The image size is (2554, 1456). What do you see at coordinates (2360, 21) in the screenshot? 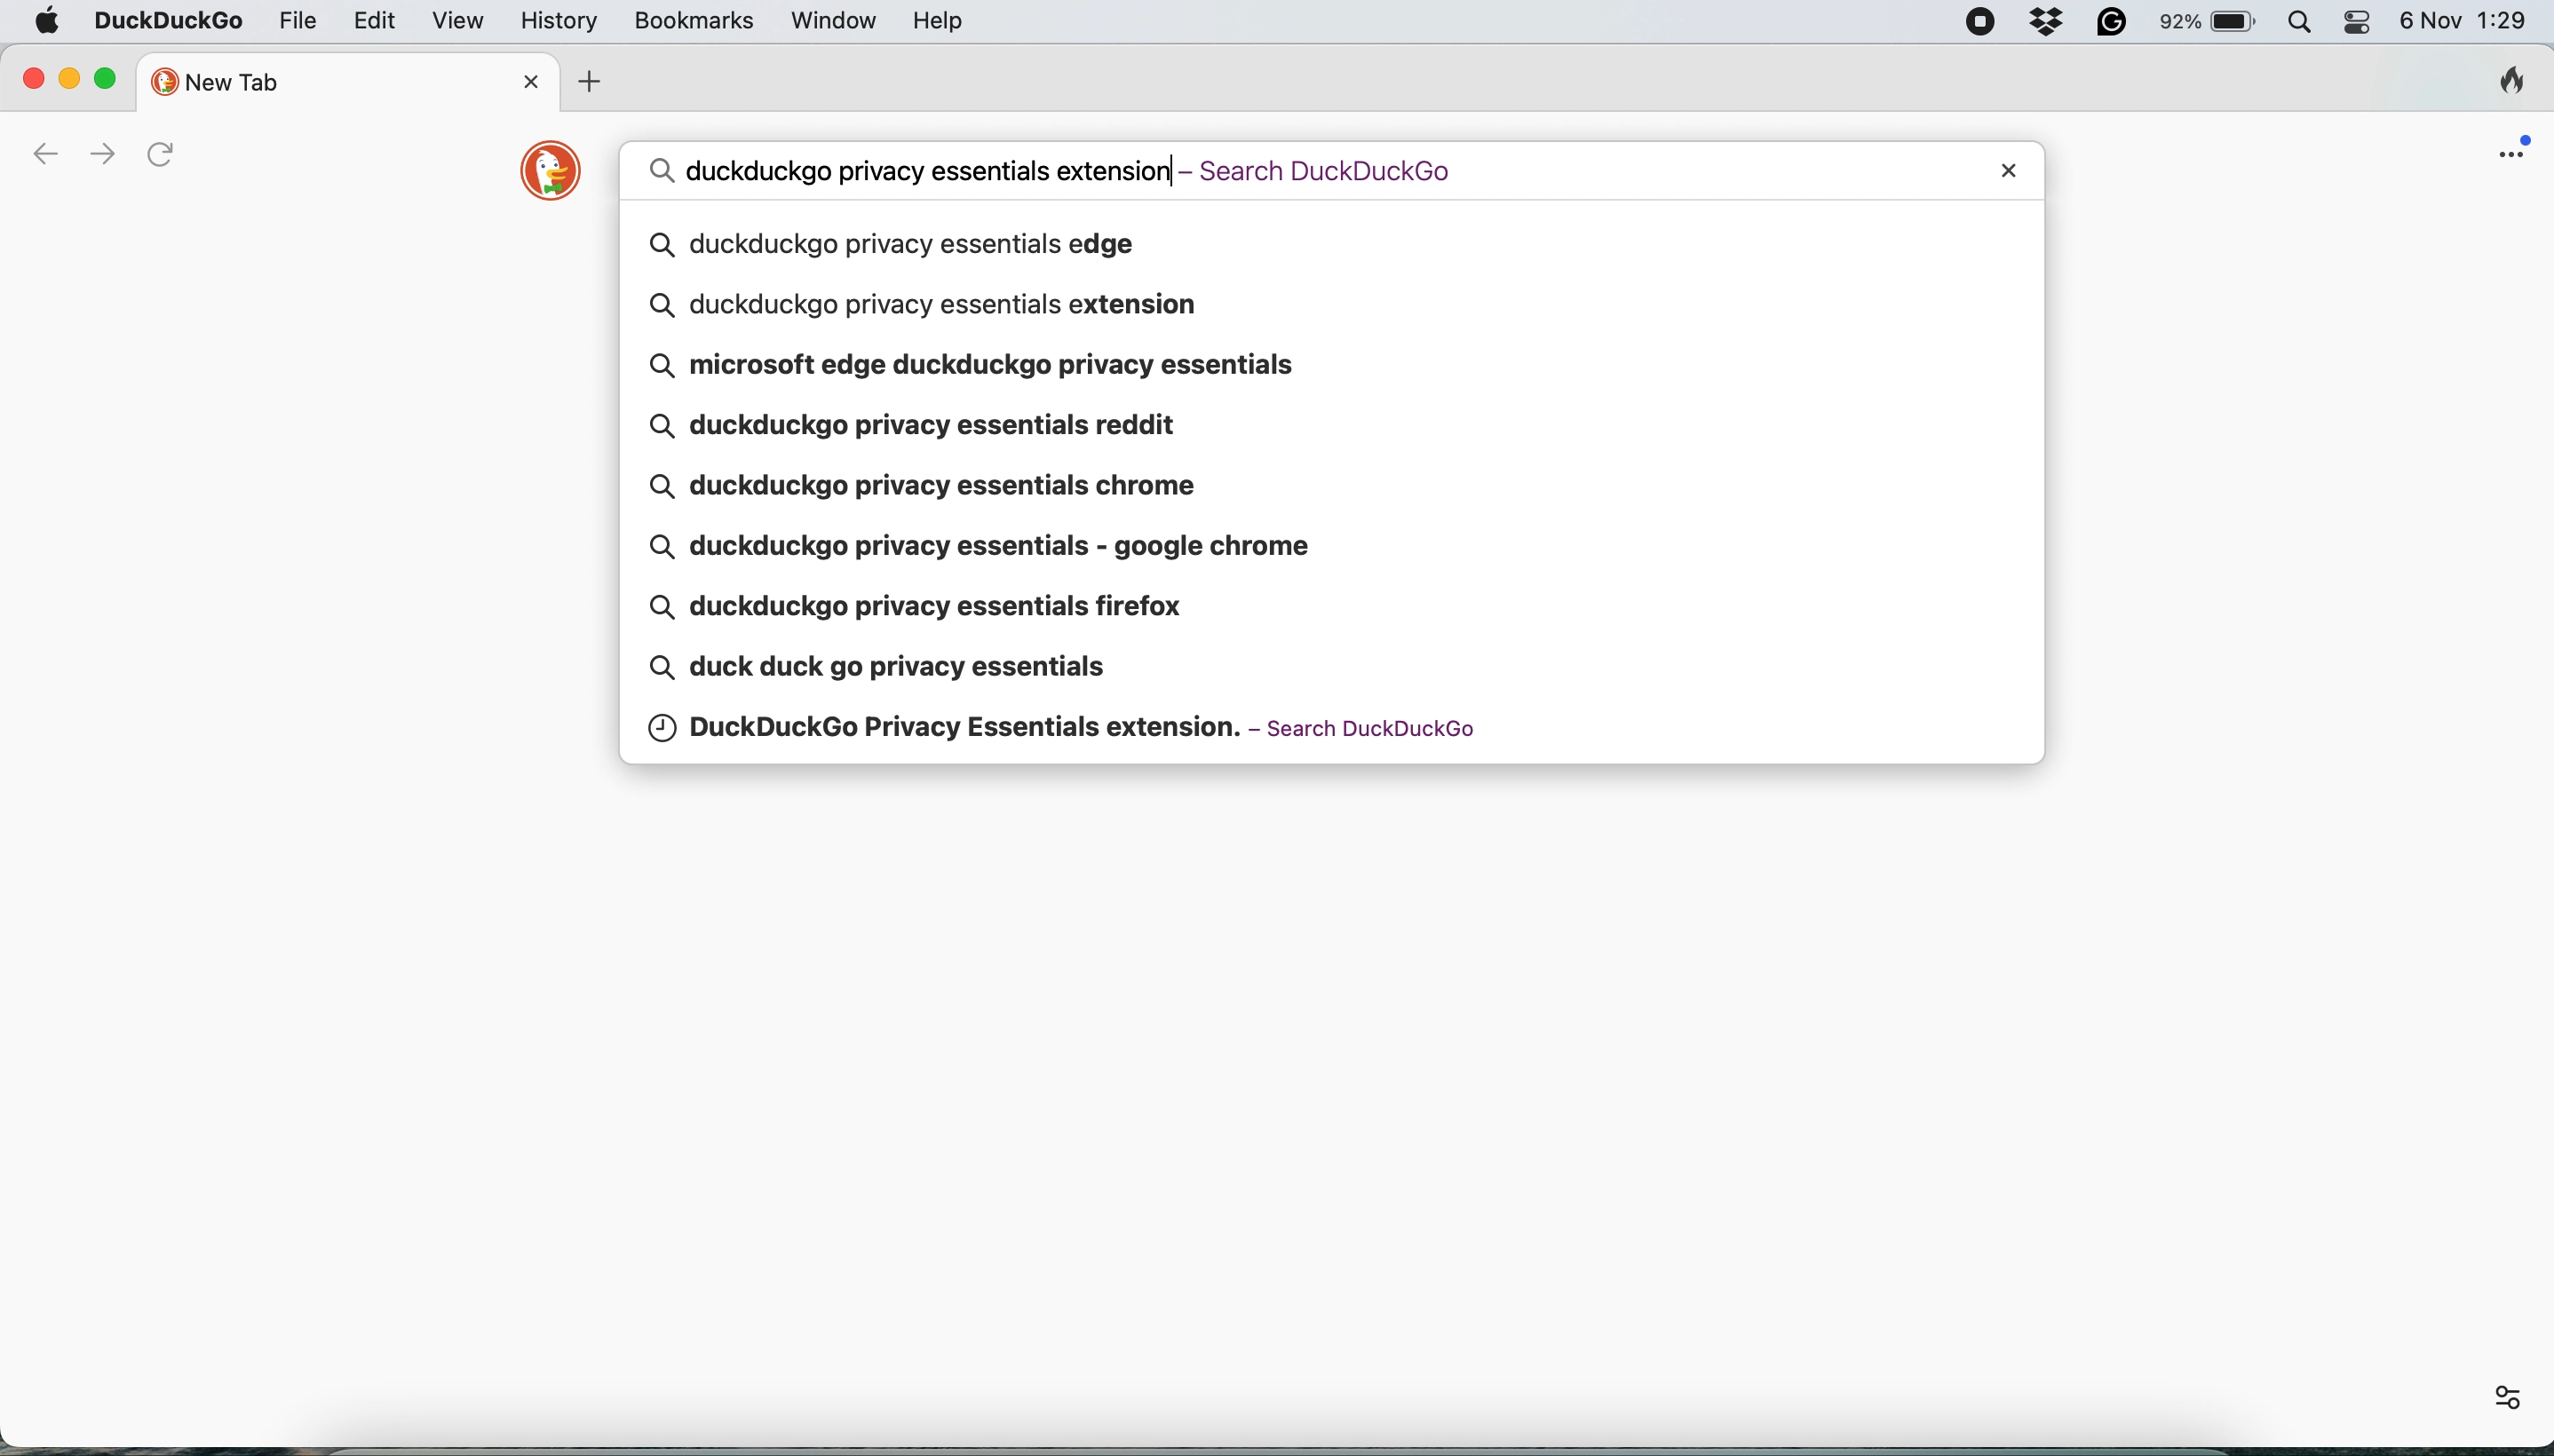
I see `control center` at bounding box center [2360, 21].